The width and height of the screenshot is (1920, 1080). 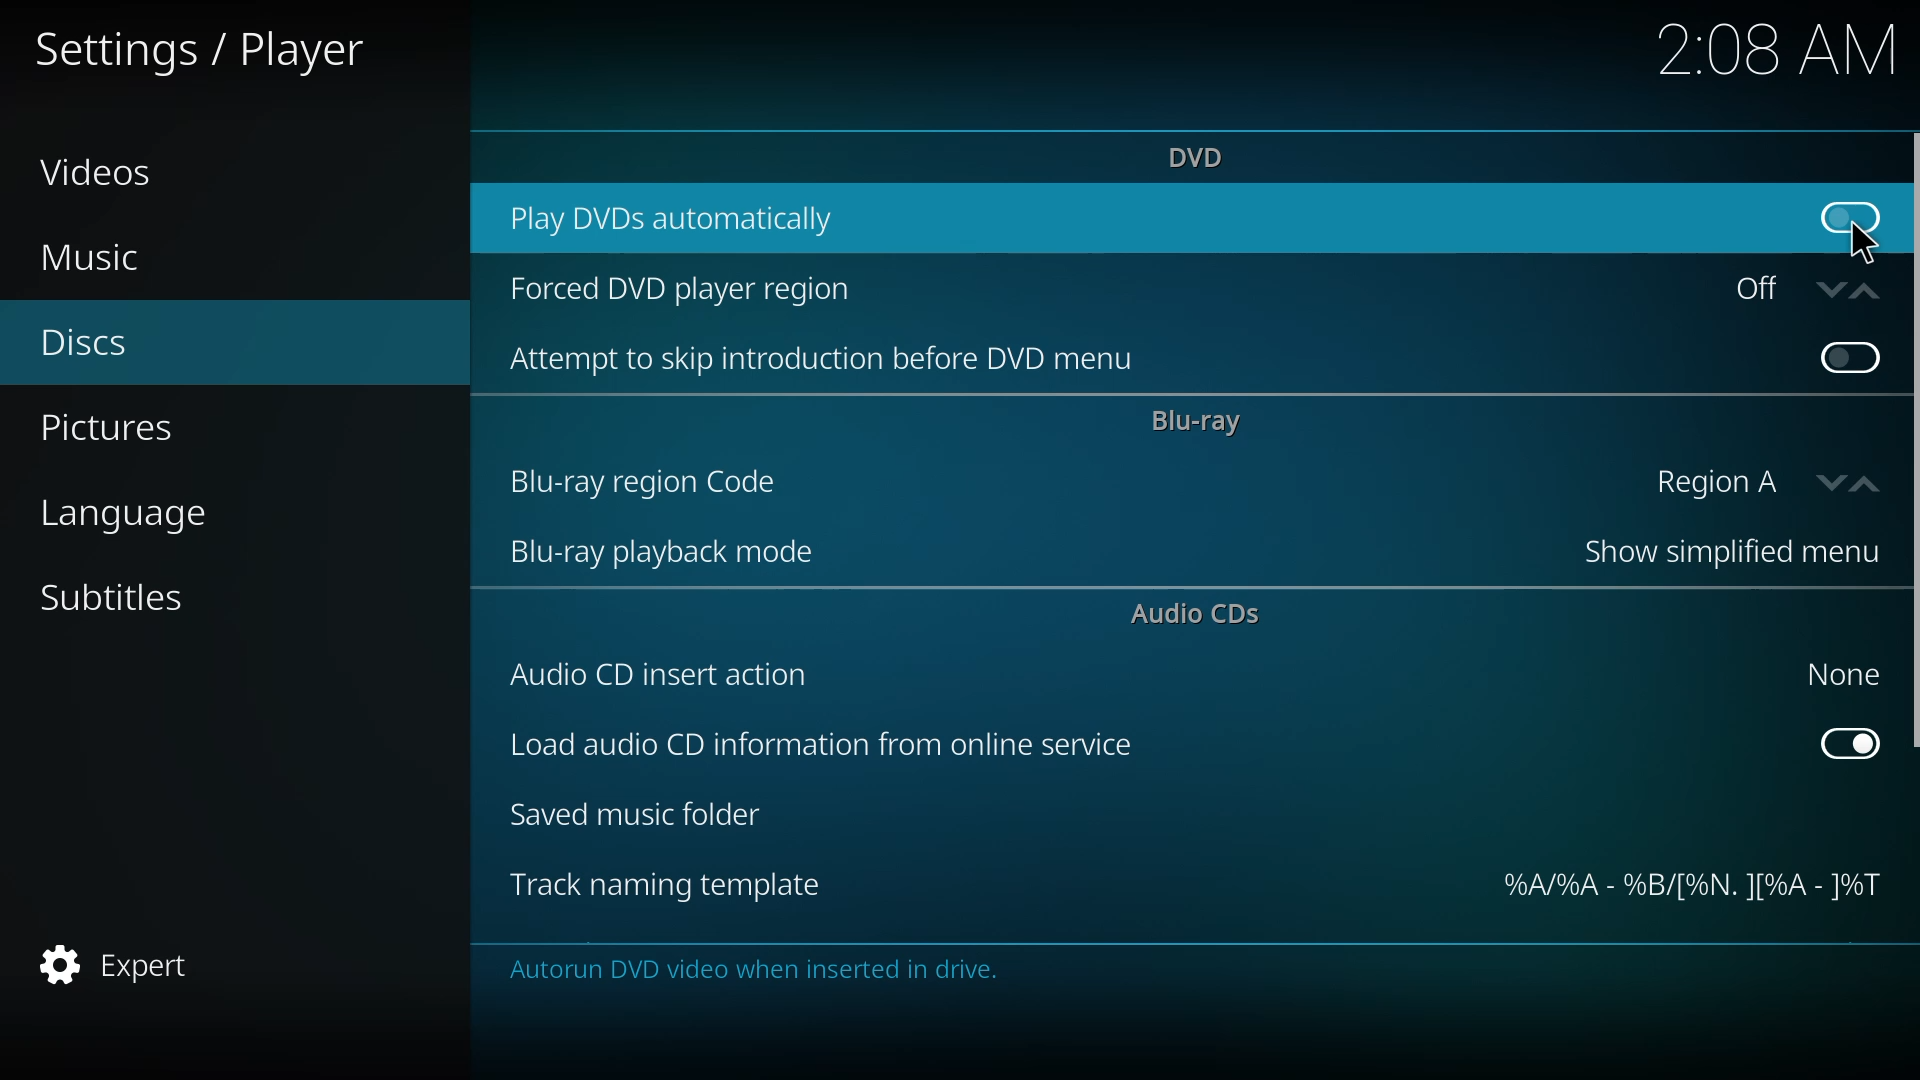 What do you see at coordinates (211, 47) in the screenshot?
I see `settings player` at bounding box center [211, 47].